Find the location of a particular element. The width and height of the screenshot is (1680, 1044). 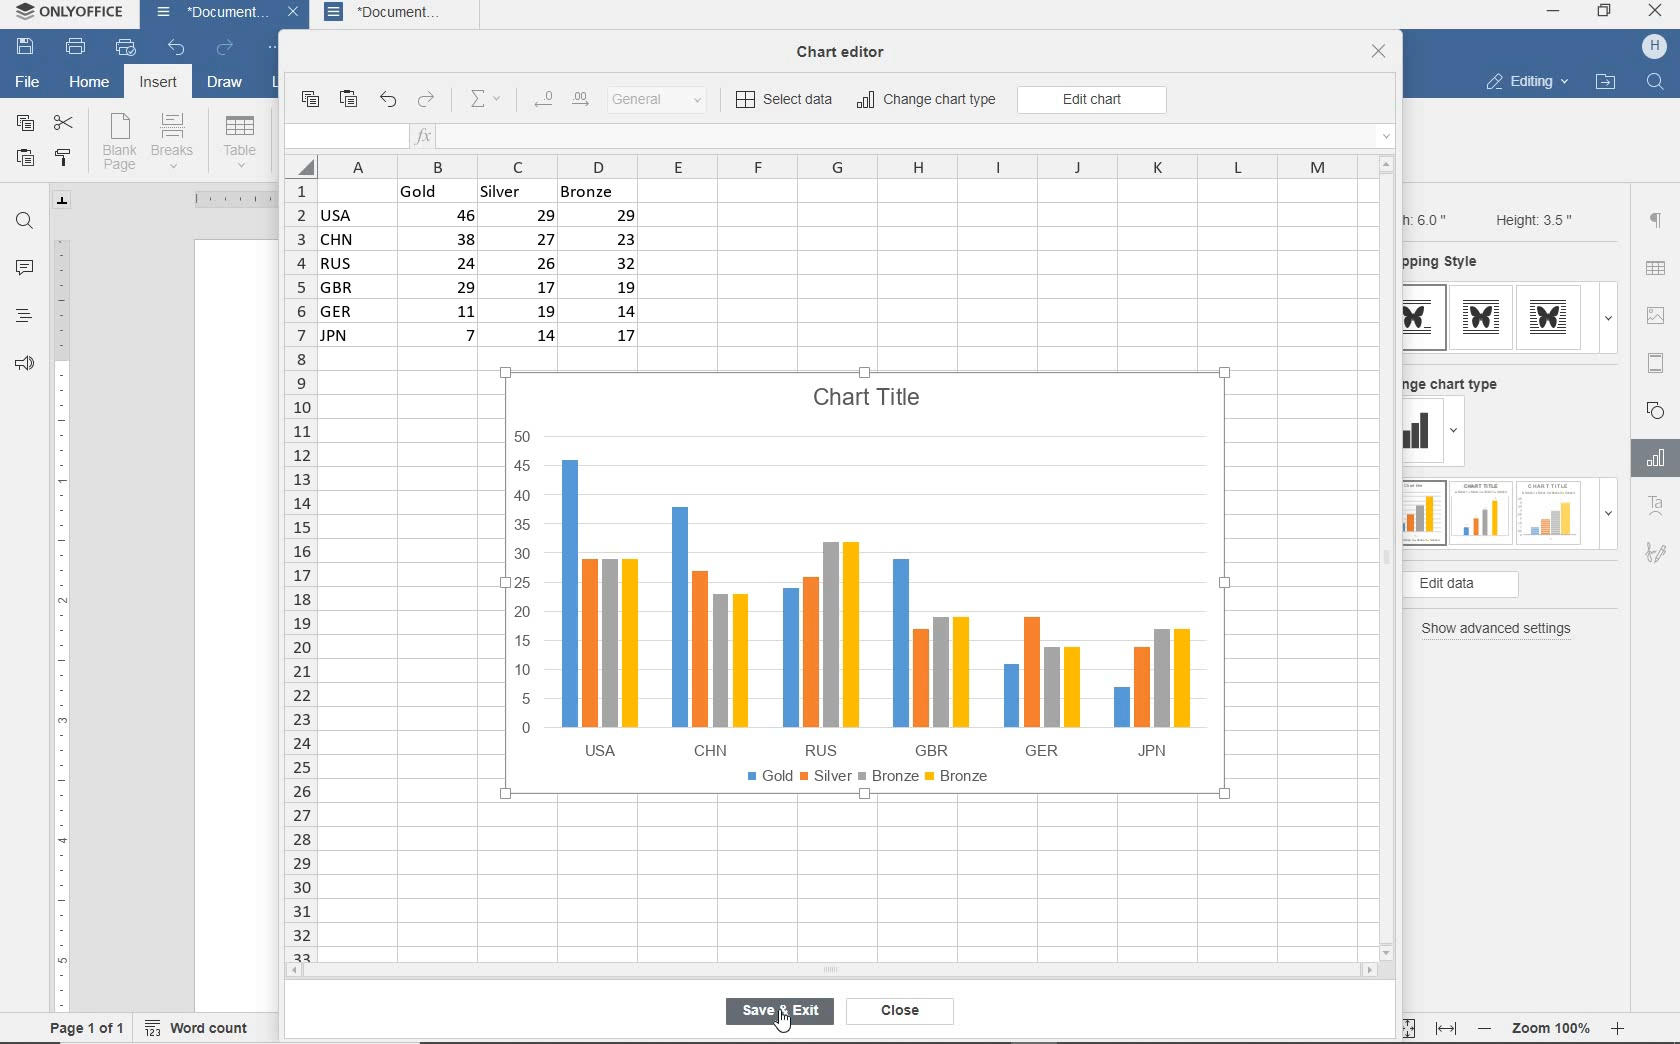

cursor is located at coordinates (790, 1024).